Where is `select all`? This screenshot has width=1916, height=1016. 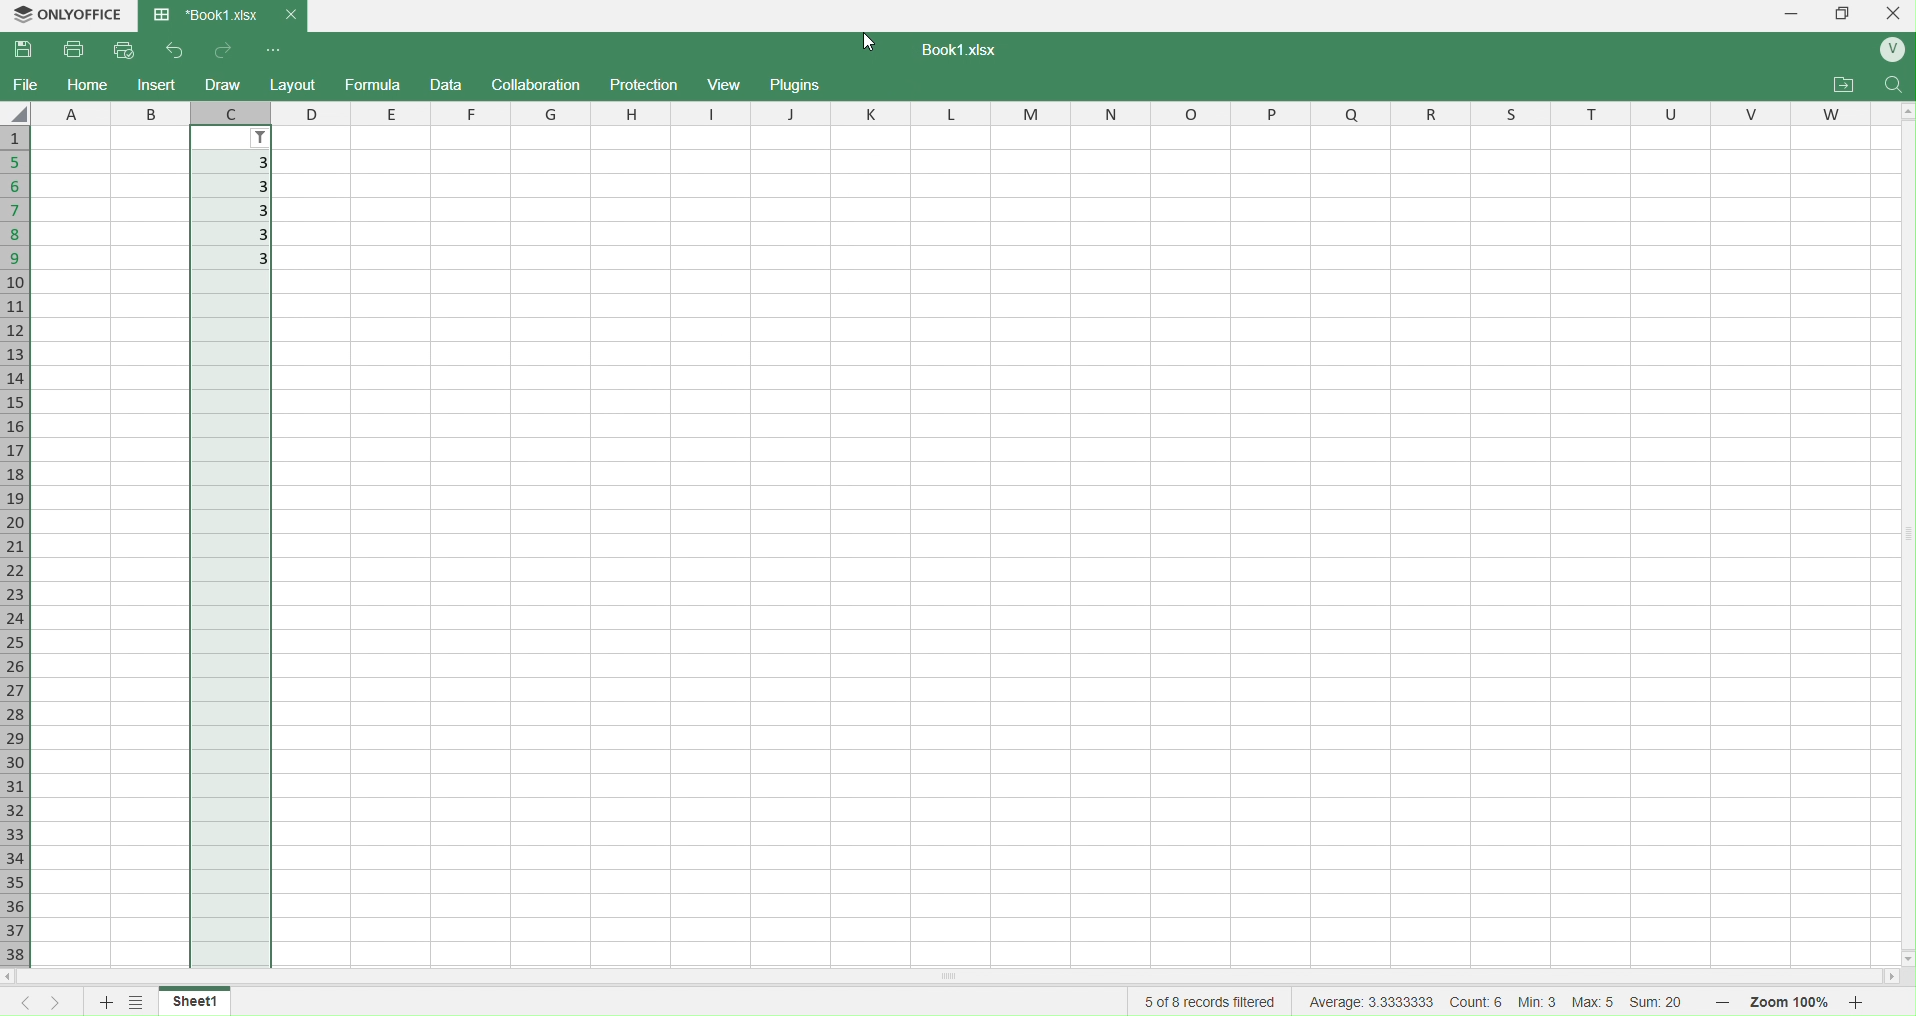 select all is located at coordinates (19, 113).